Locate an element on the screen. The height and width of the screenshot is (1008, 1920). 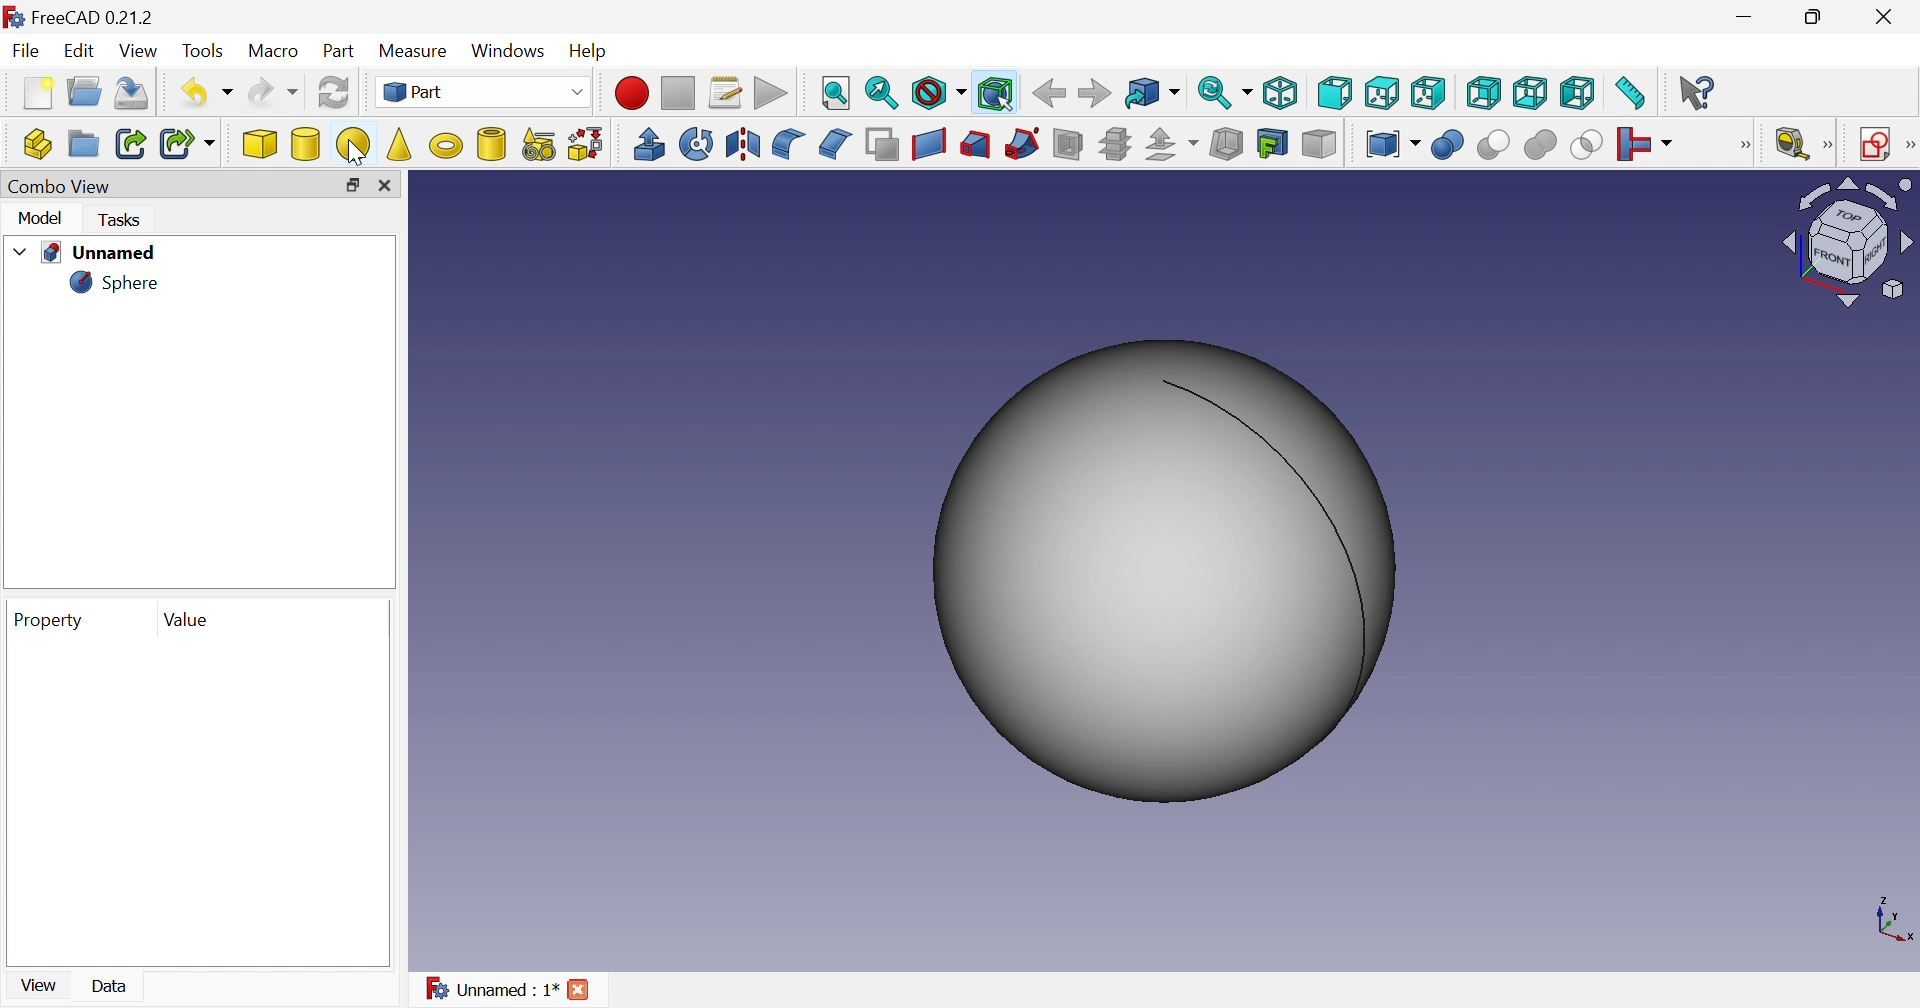
Forward is located at coordinates (1093, 94).